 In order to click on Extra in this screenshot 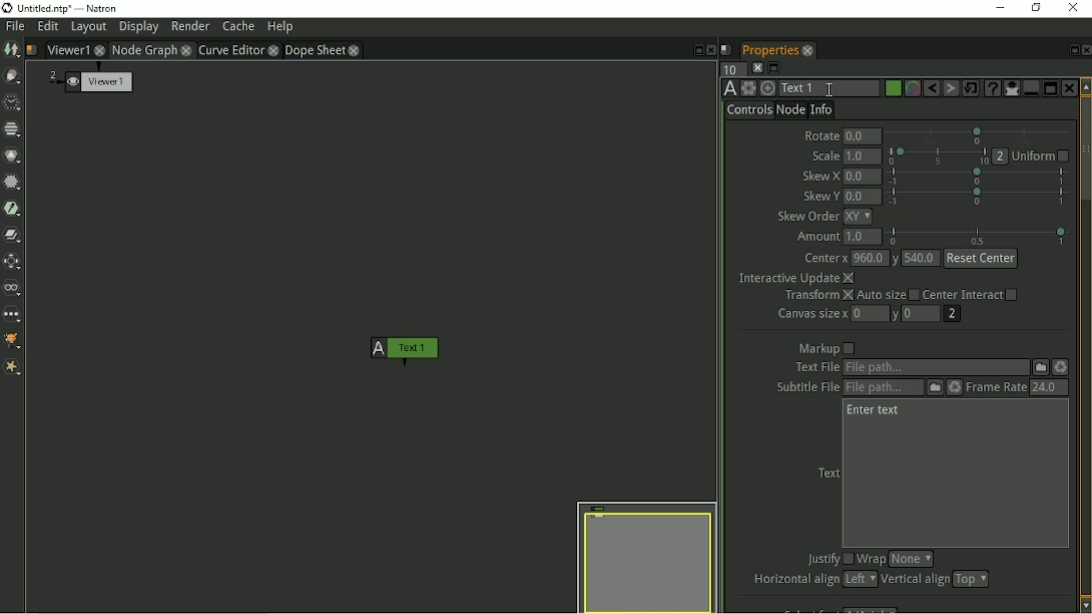, I will do `click(16, 369)`.